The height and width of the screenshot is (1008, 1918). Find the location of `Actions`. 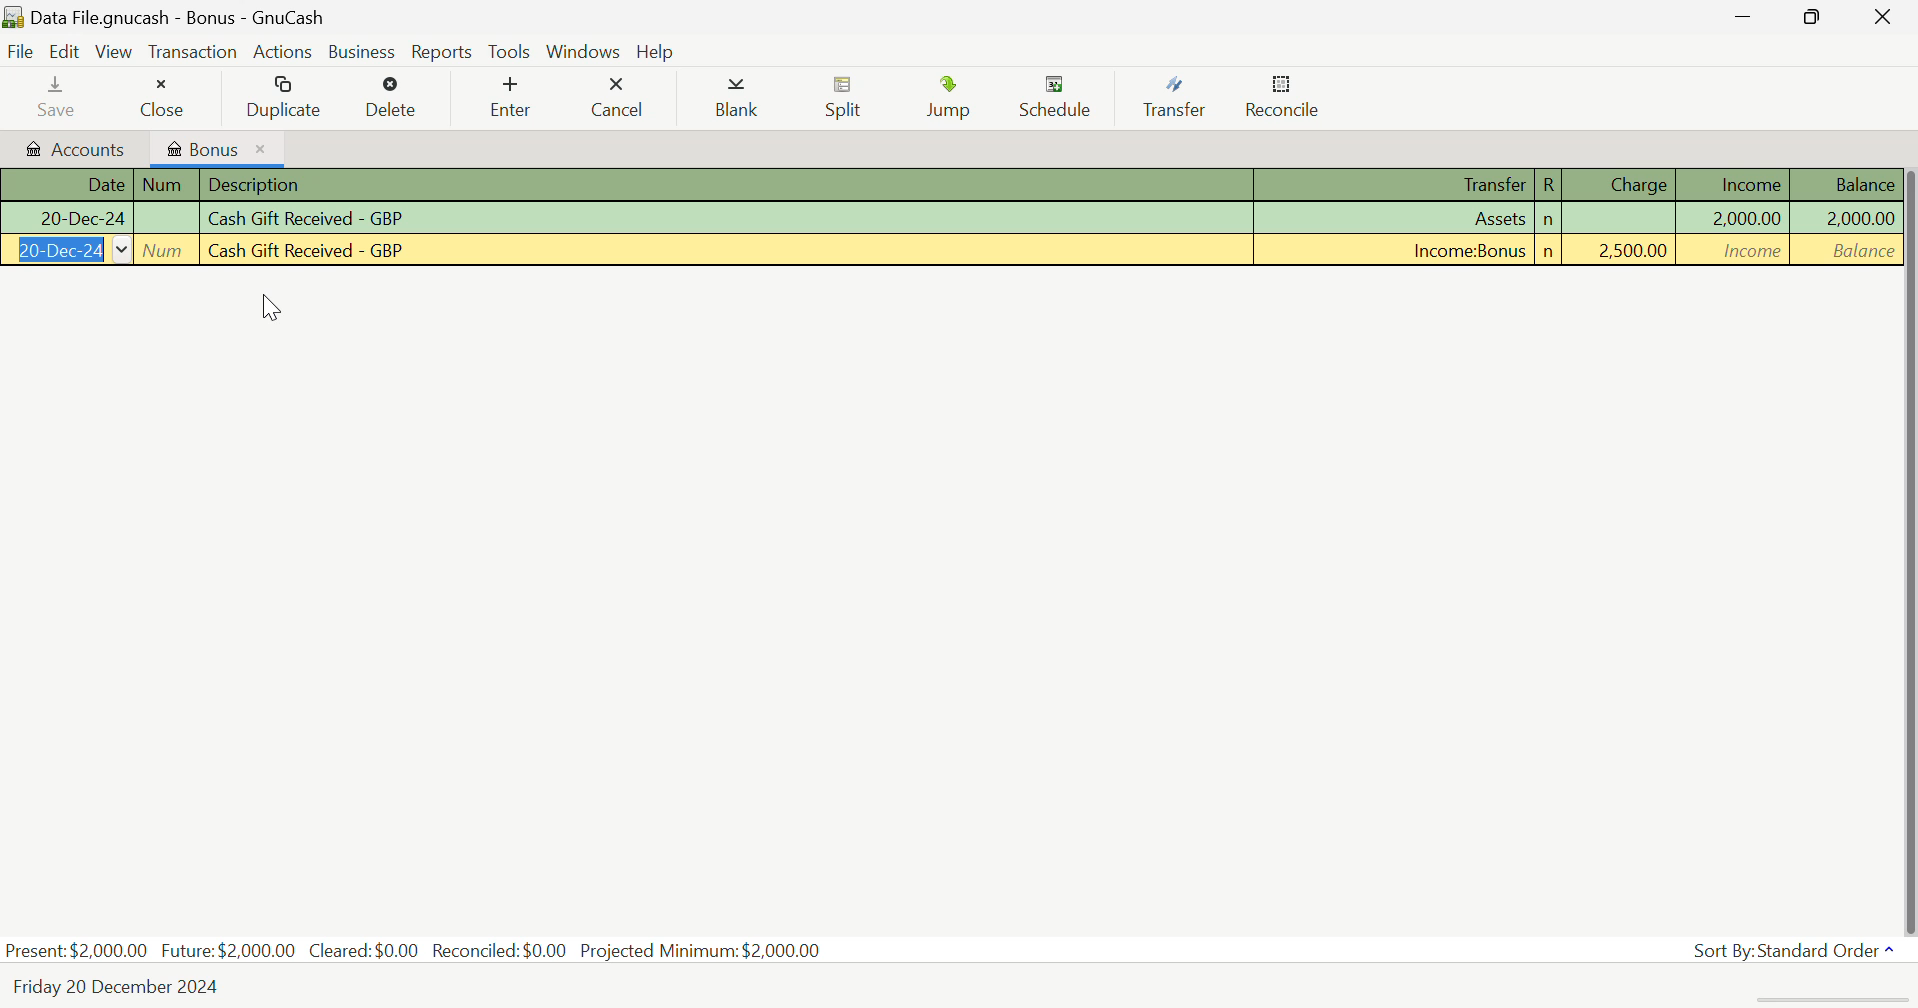

Actions is located at coordinates (282, 51).